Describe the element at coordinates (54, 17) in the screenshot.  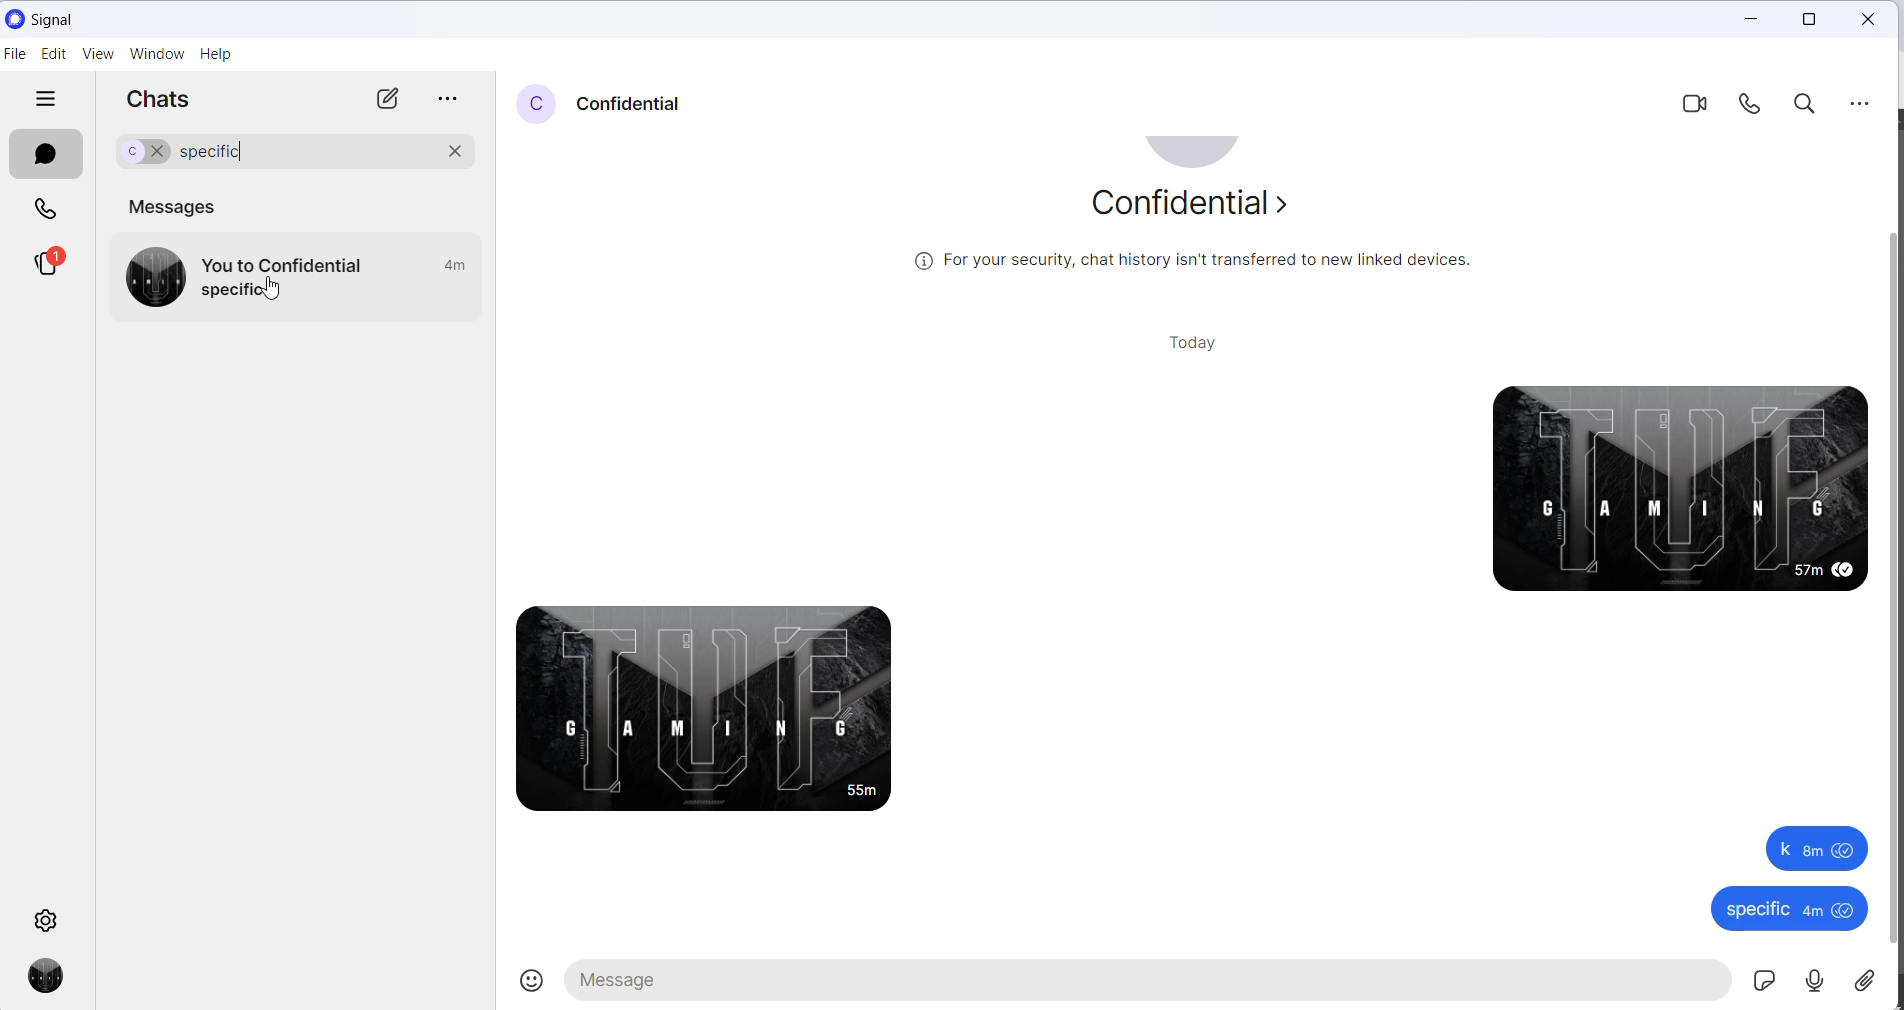
I see `application name and logo` at that location.